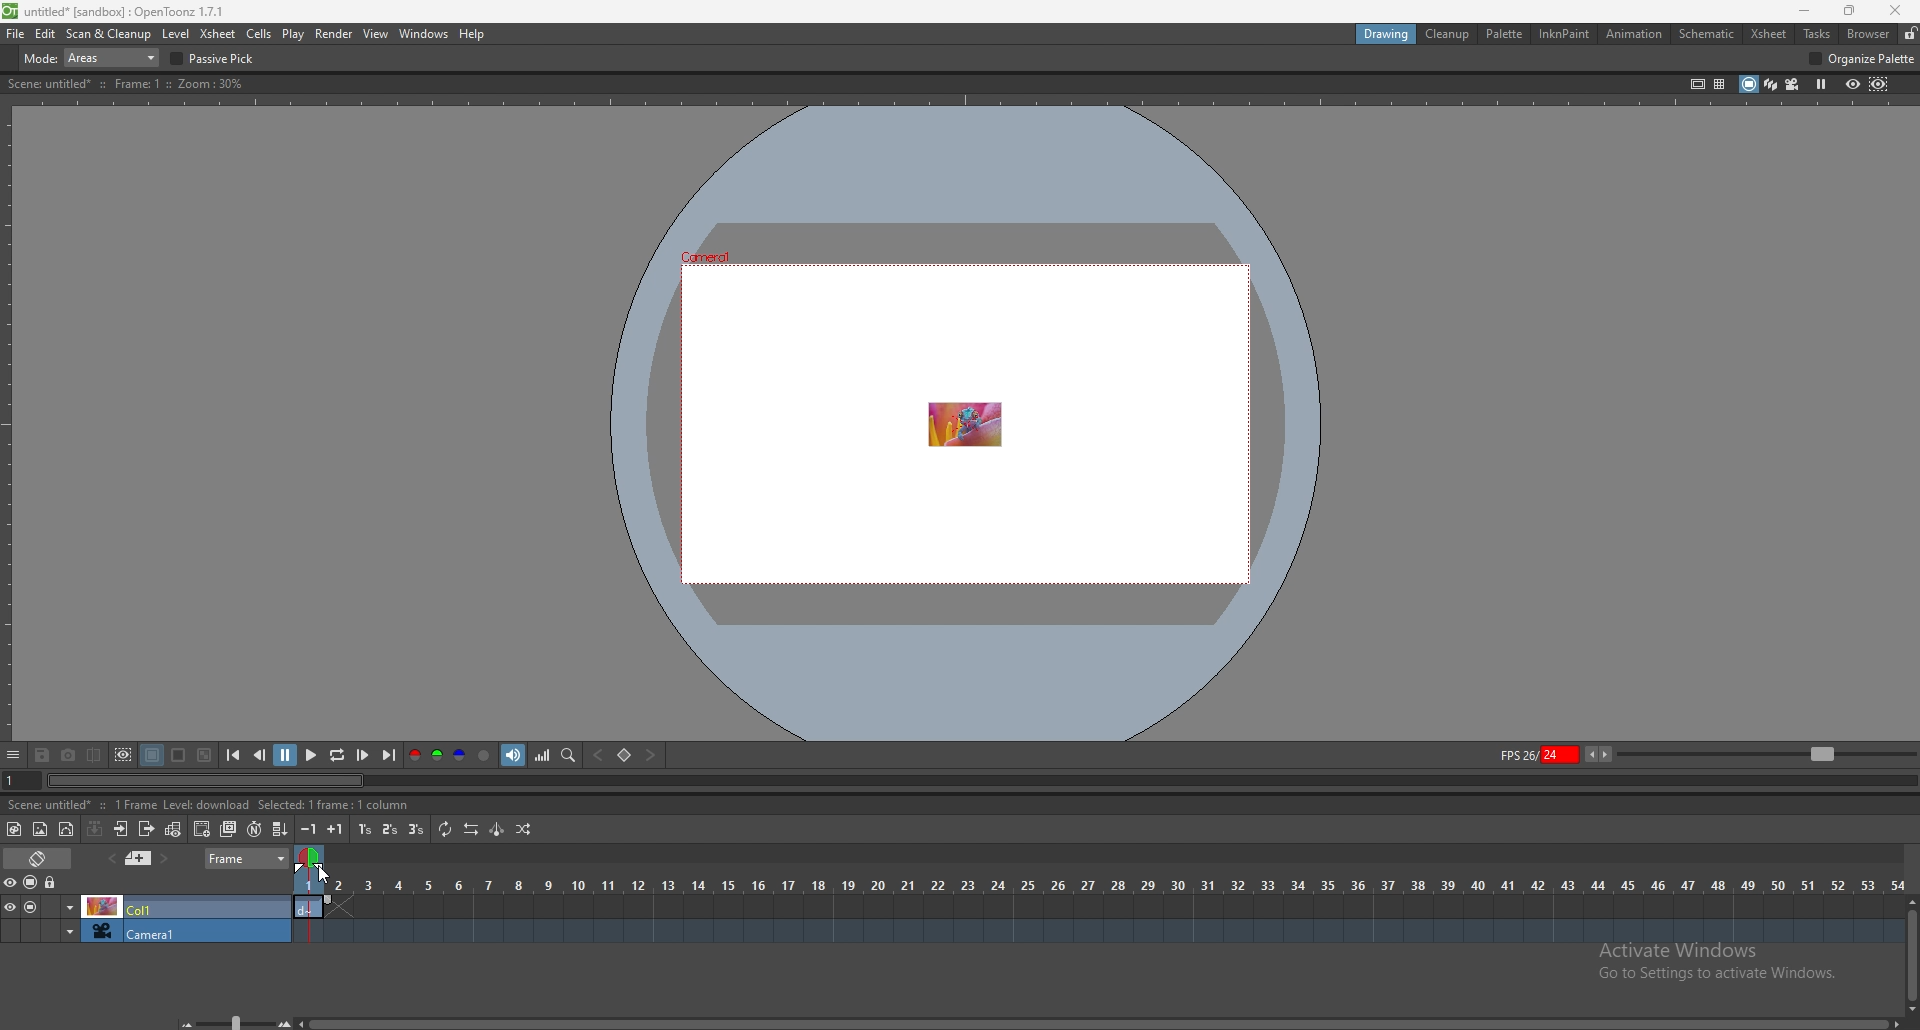 The width and height of the screenshot is (1920, 1030). Describe the element at coordinates (1863, 58) in the screenshot. I see `organize palette` at that location.